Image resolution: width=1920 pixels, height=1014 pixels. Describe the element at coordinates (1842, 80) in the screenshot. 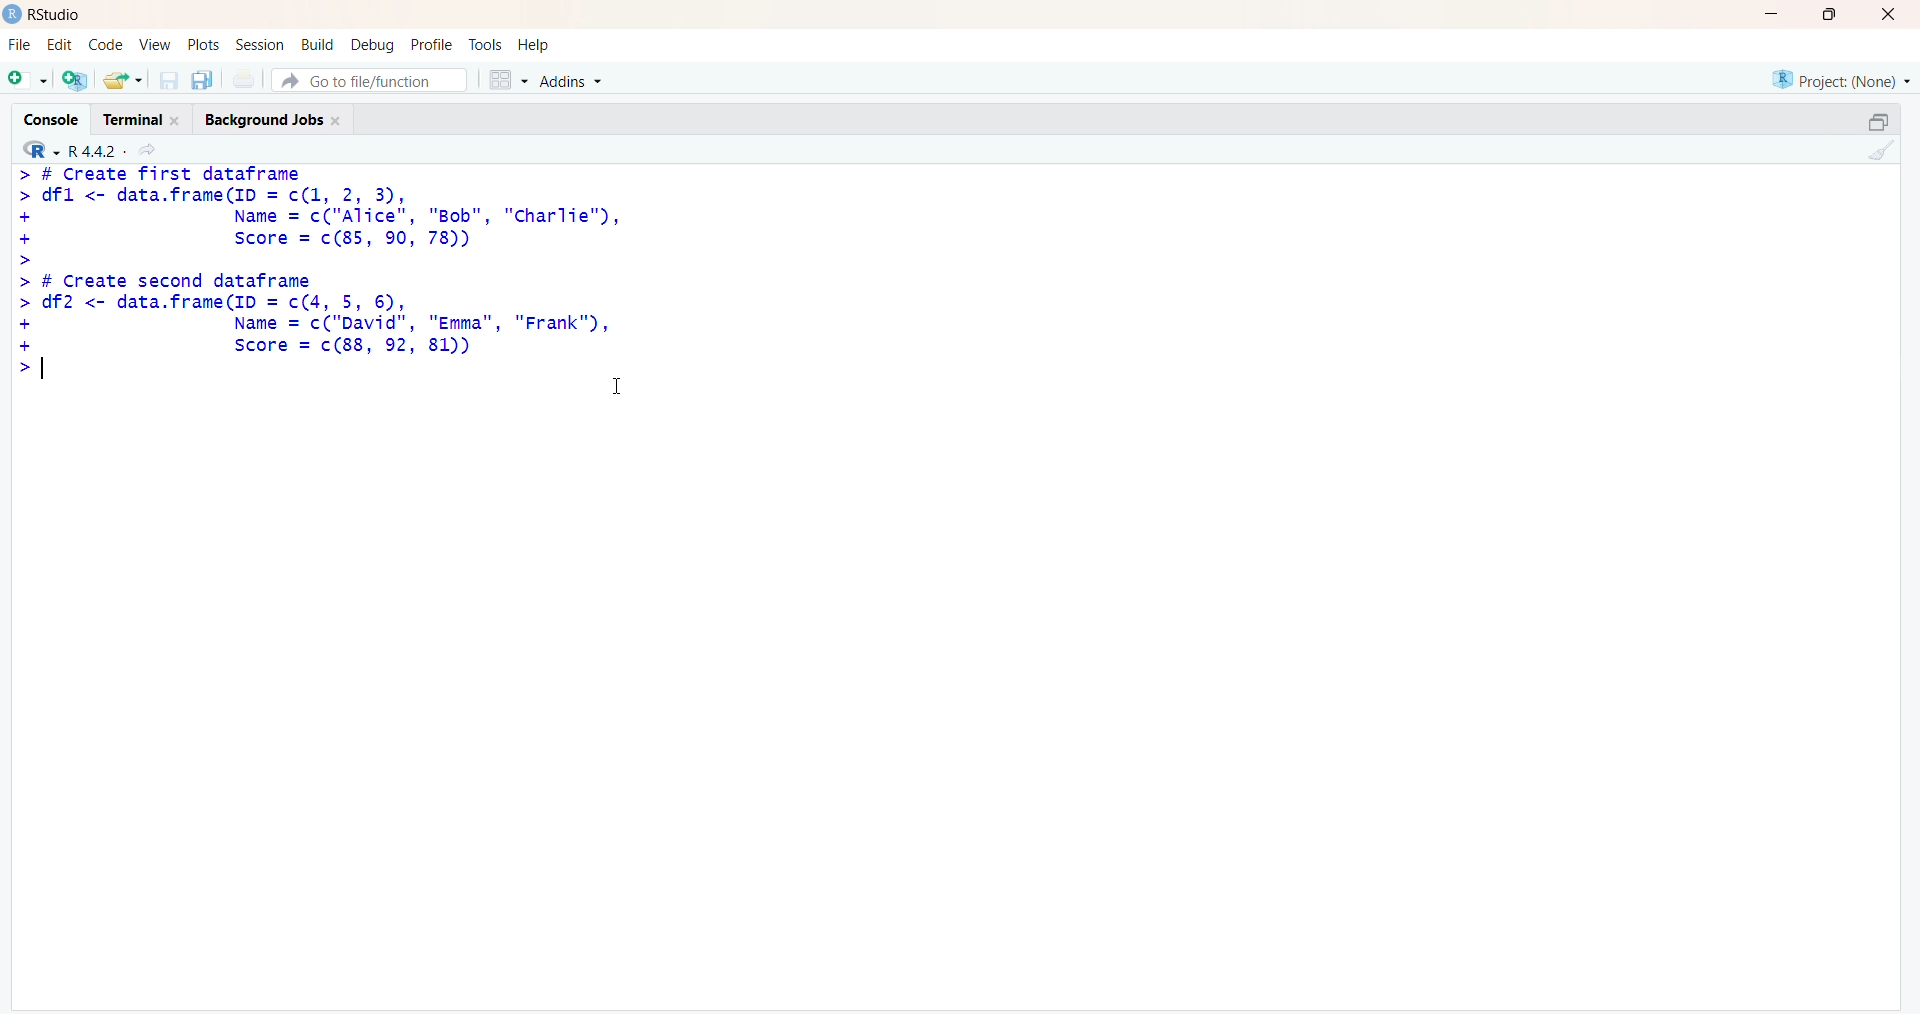

I see `Project: (None)` at that location.